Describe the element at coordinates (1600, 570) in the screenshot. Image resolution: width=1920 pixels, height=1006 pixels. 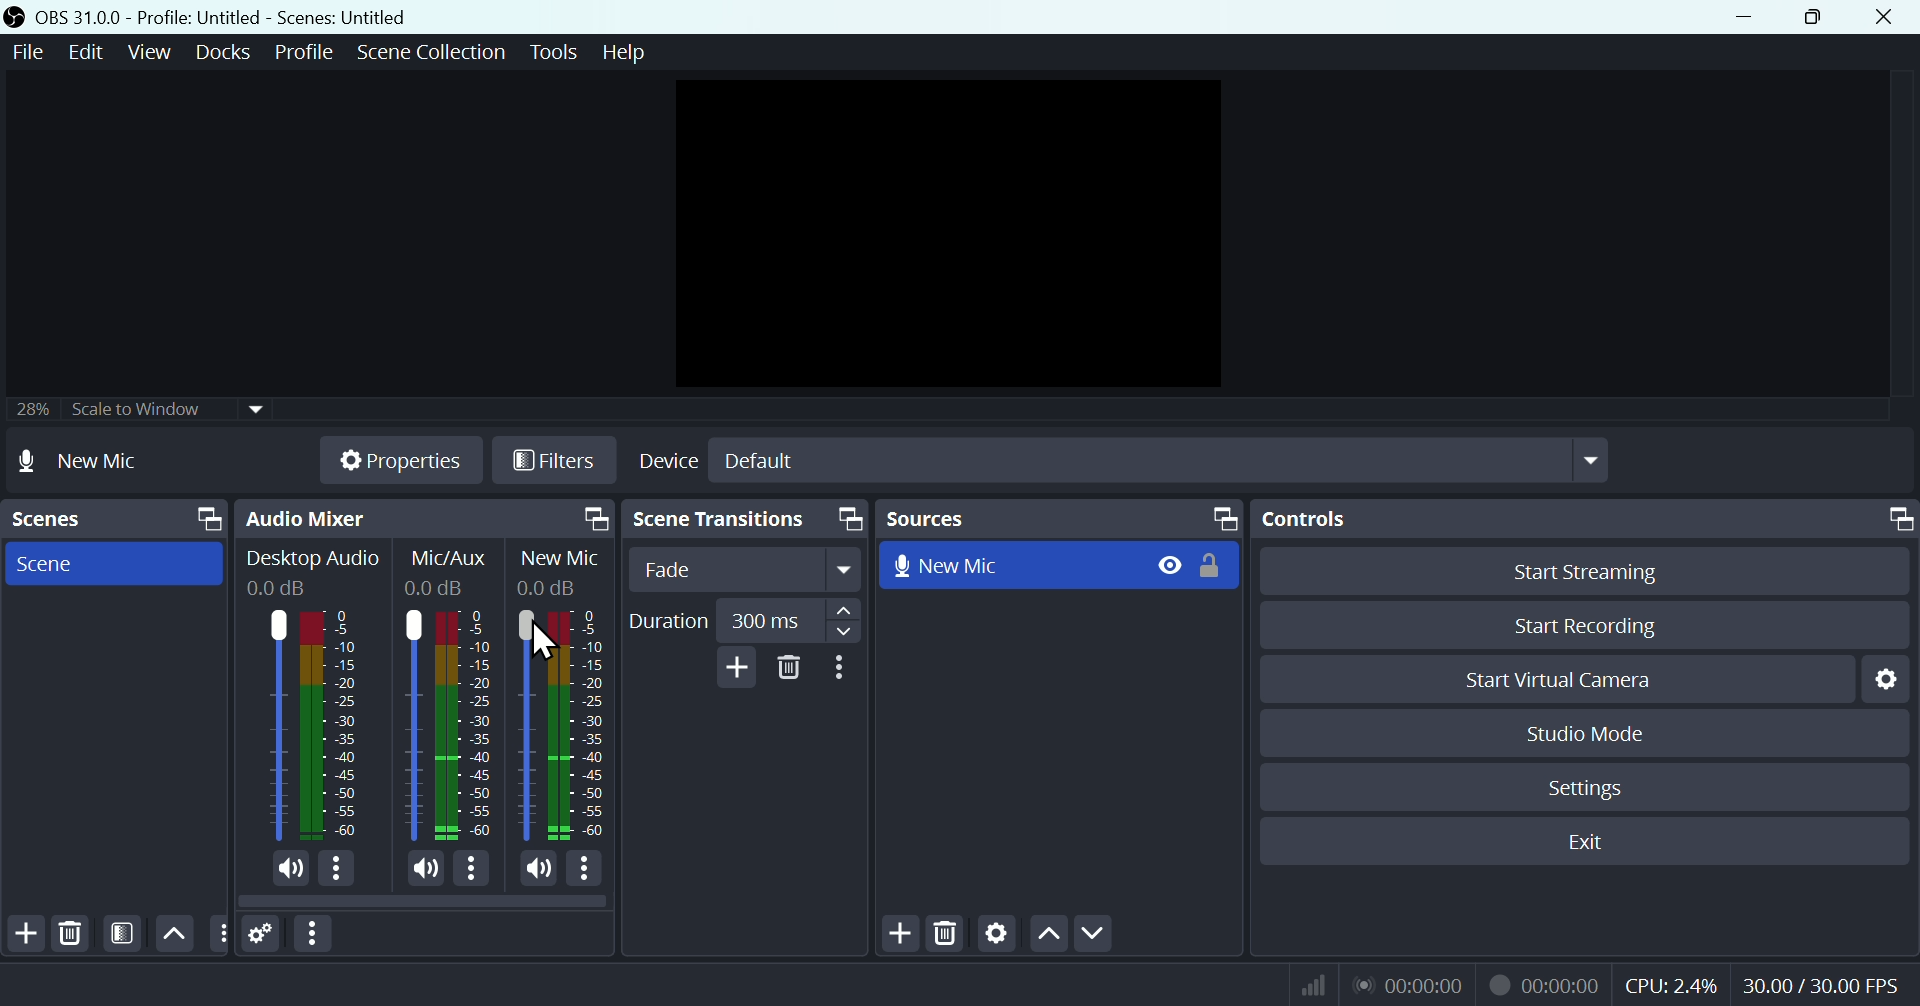
I see `` at that location.